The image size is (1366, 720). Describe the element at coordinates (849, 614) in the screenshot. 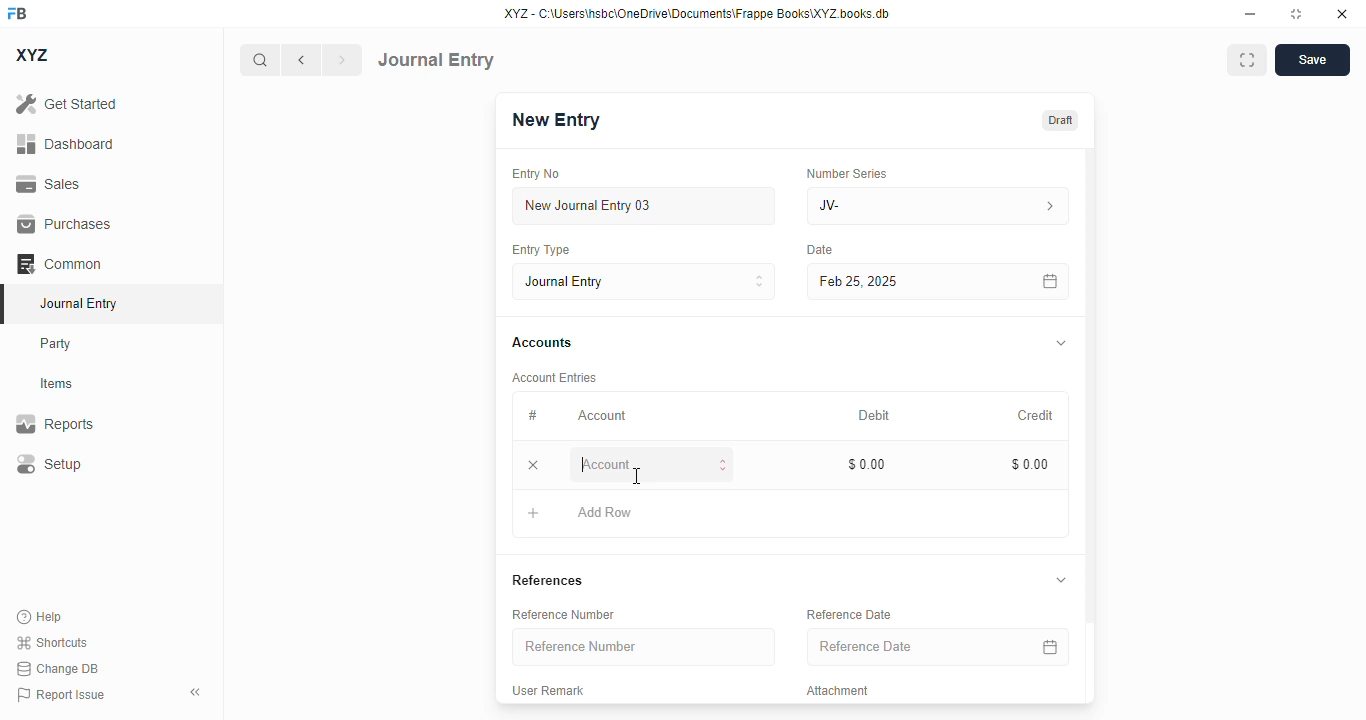

I see `reference data` at that location.